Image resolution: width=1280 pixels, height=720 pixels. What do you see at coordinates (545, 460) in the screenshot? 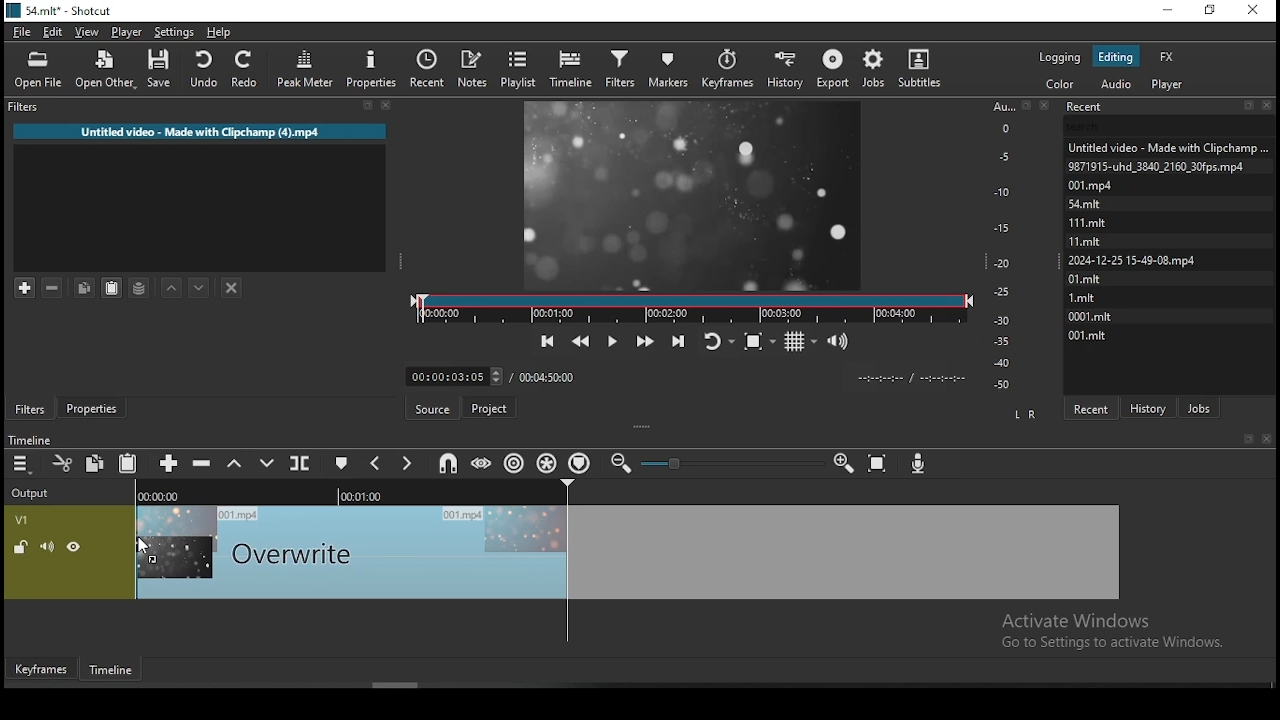
I see `ripple all tracks` at bounding box center [545, 460].